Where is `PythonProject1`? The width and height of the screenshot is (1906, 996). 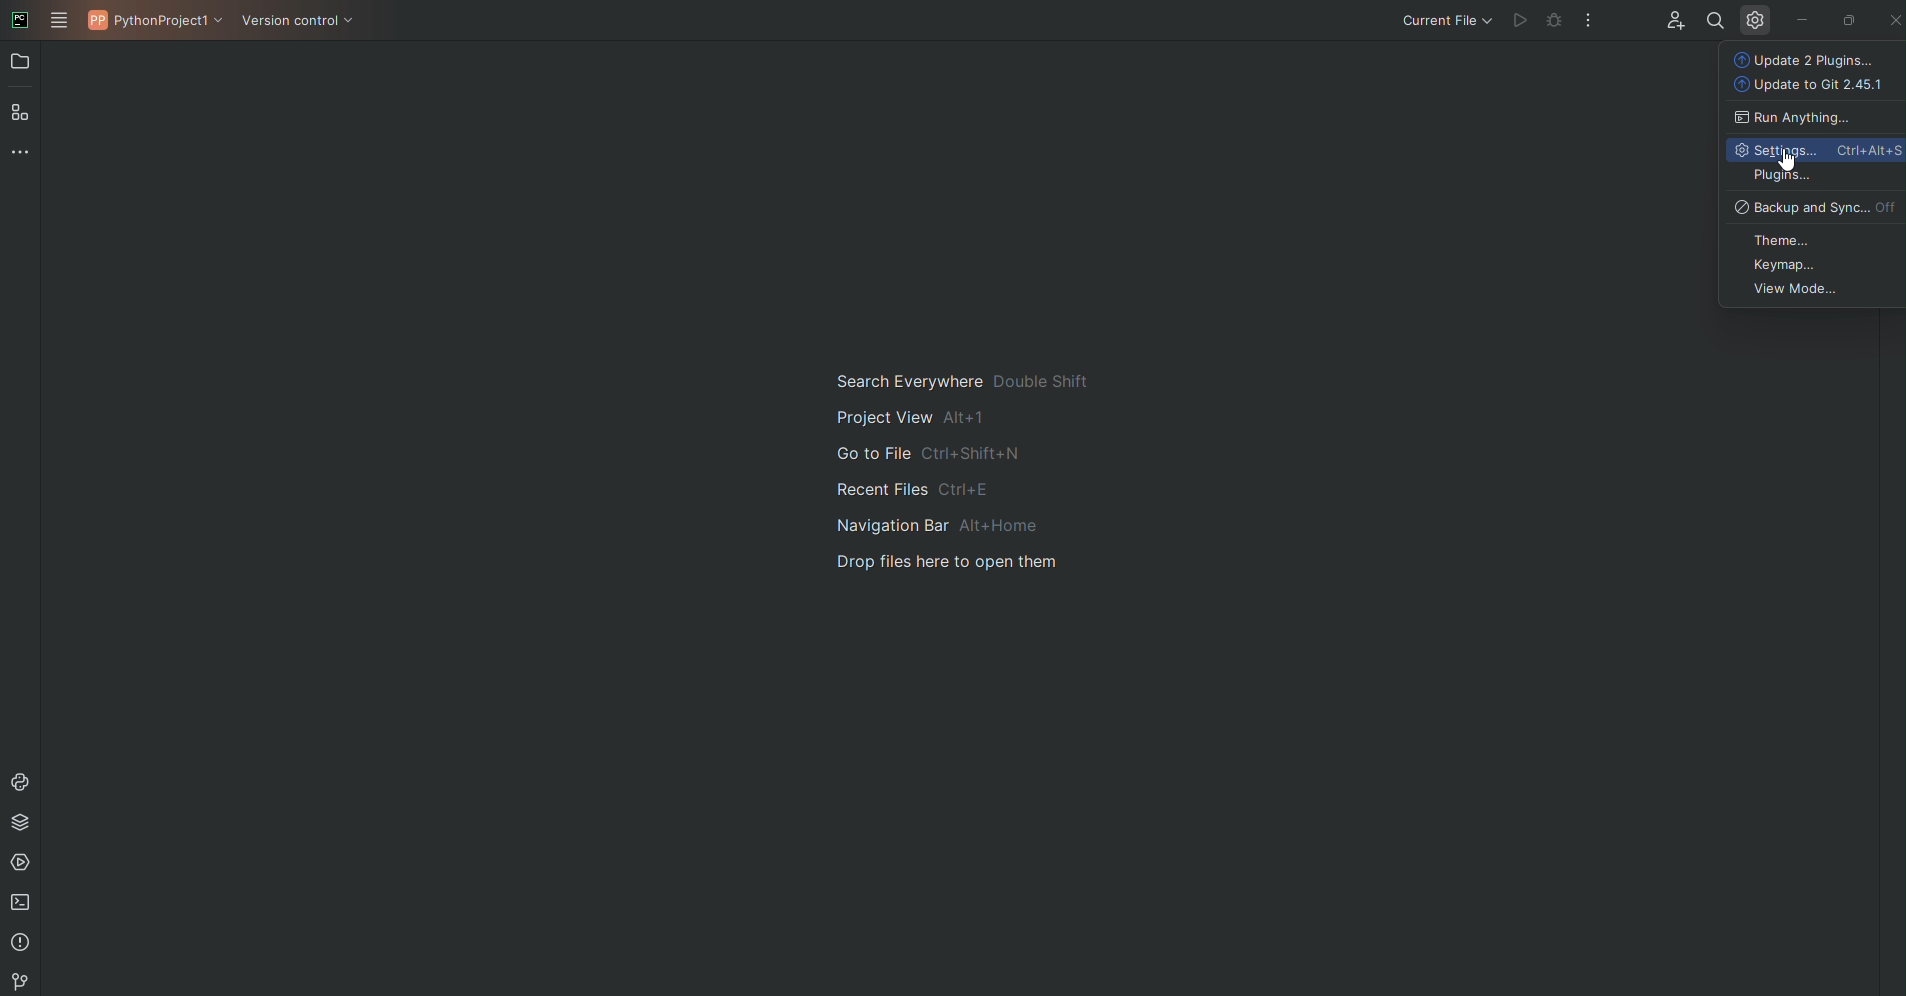
PythonProject1 is located at coordinates (158, 24).